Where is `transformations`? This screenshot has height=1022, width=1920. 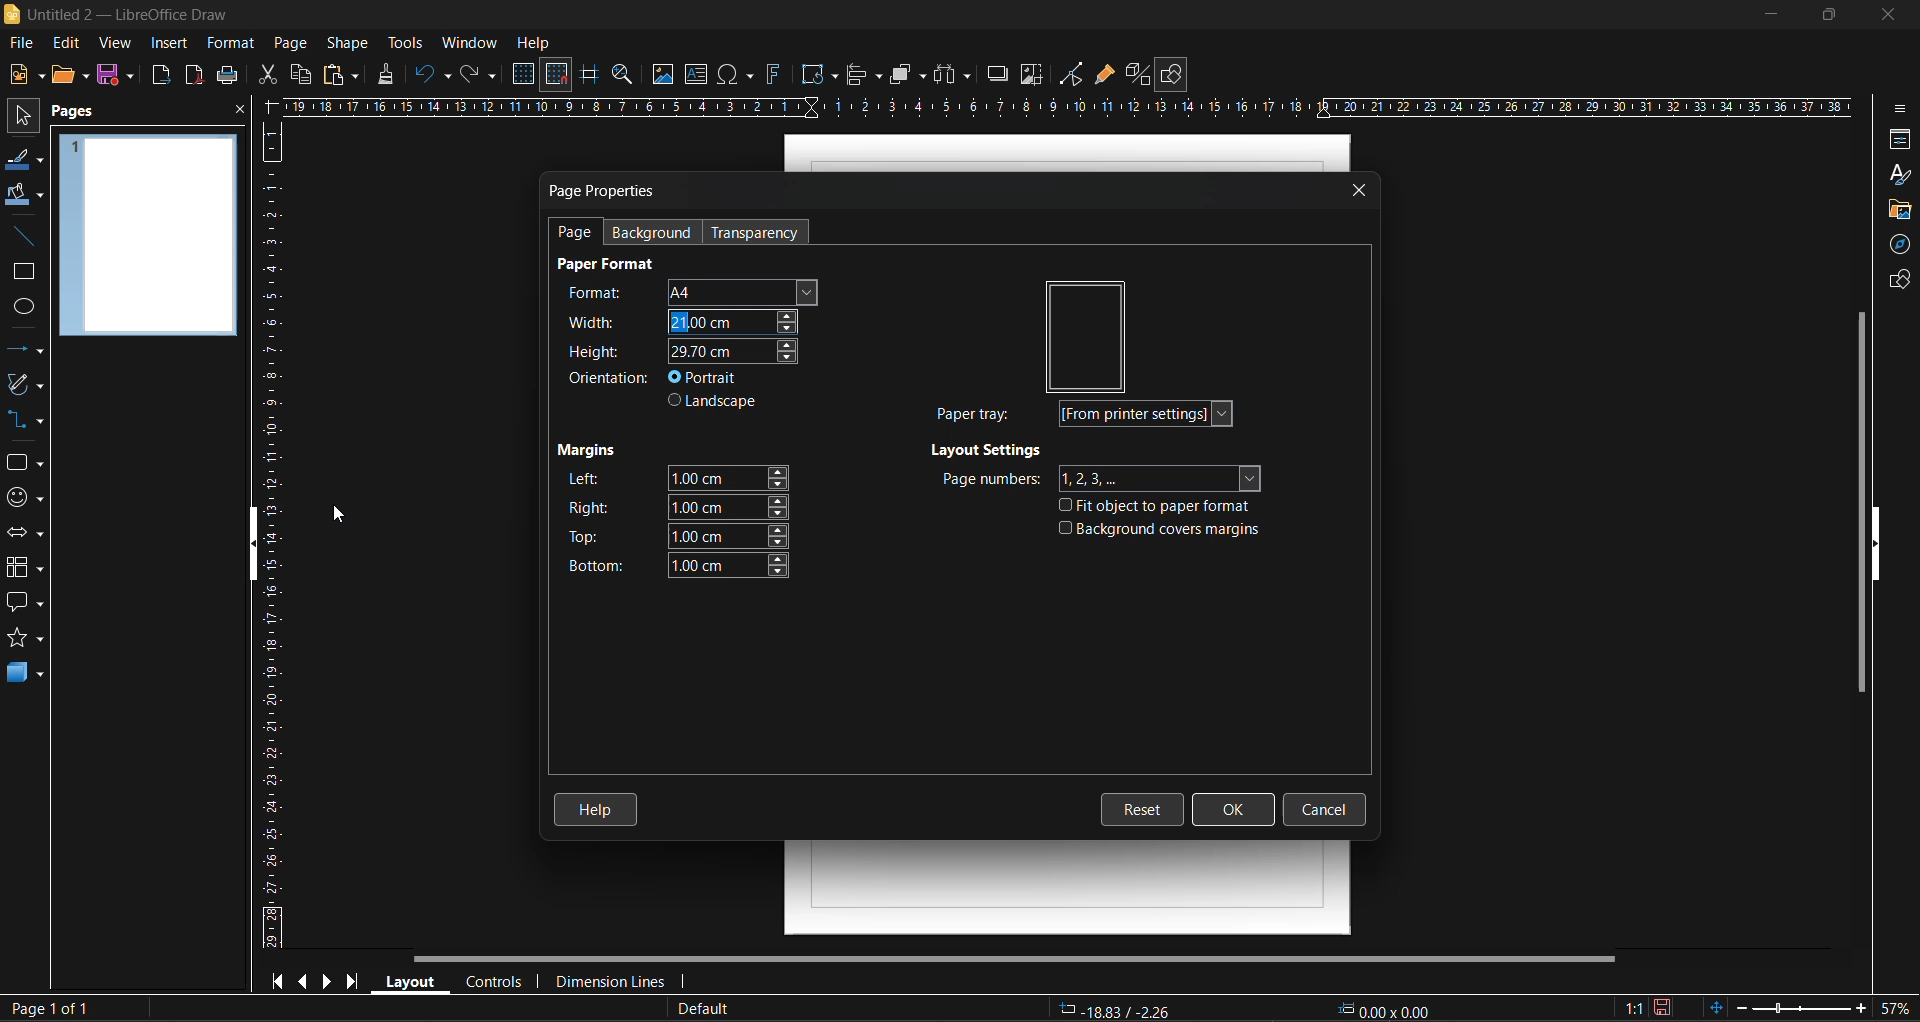
transformations is located at coordinates (820, 74).